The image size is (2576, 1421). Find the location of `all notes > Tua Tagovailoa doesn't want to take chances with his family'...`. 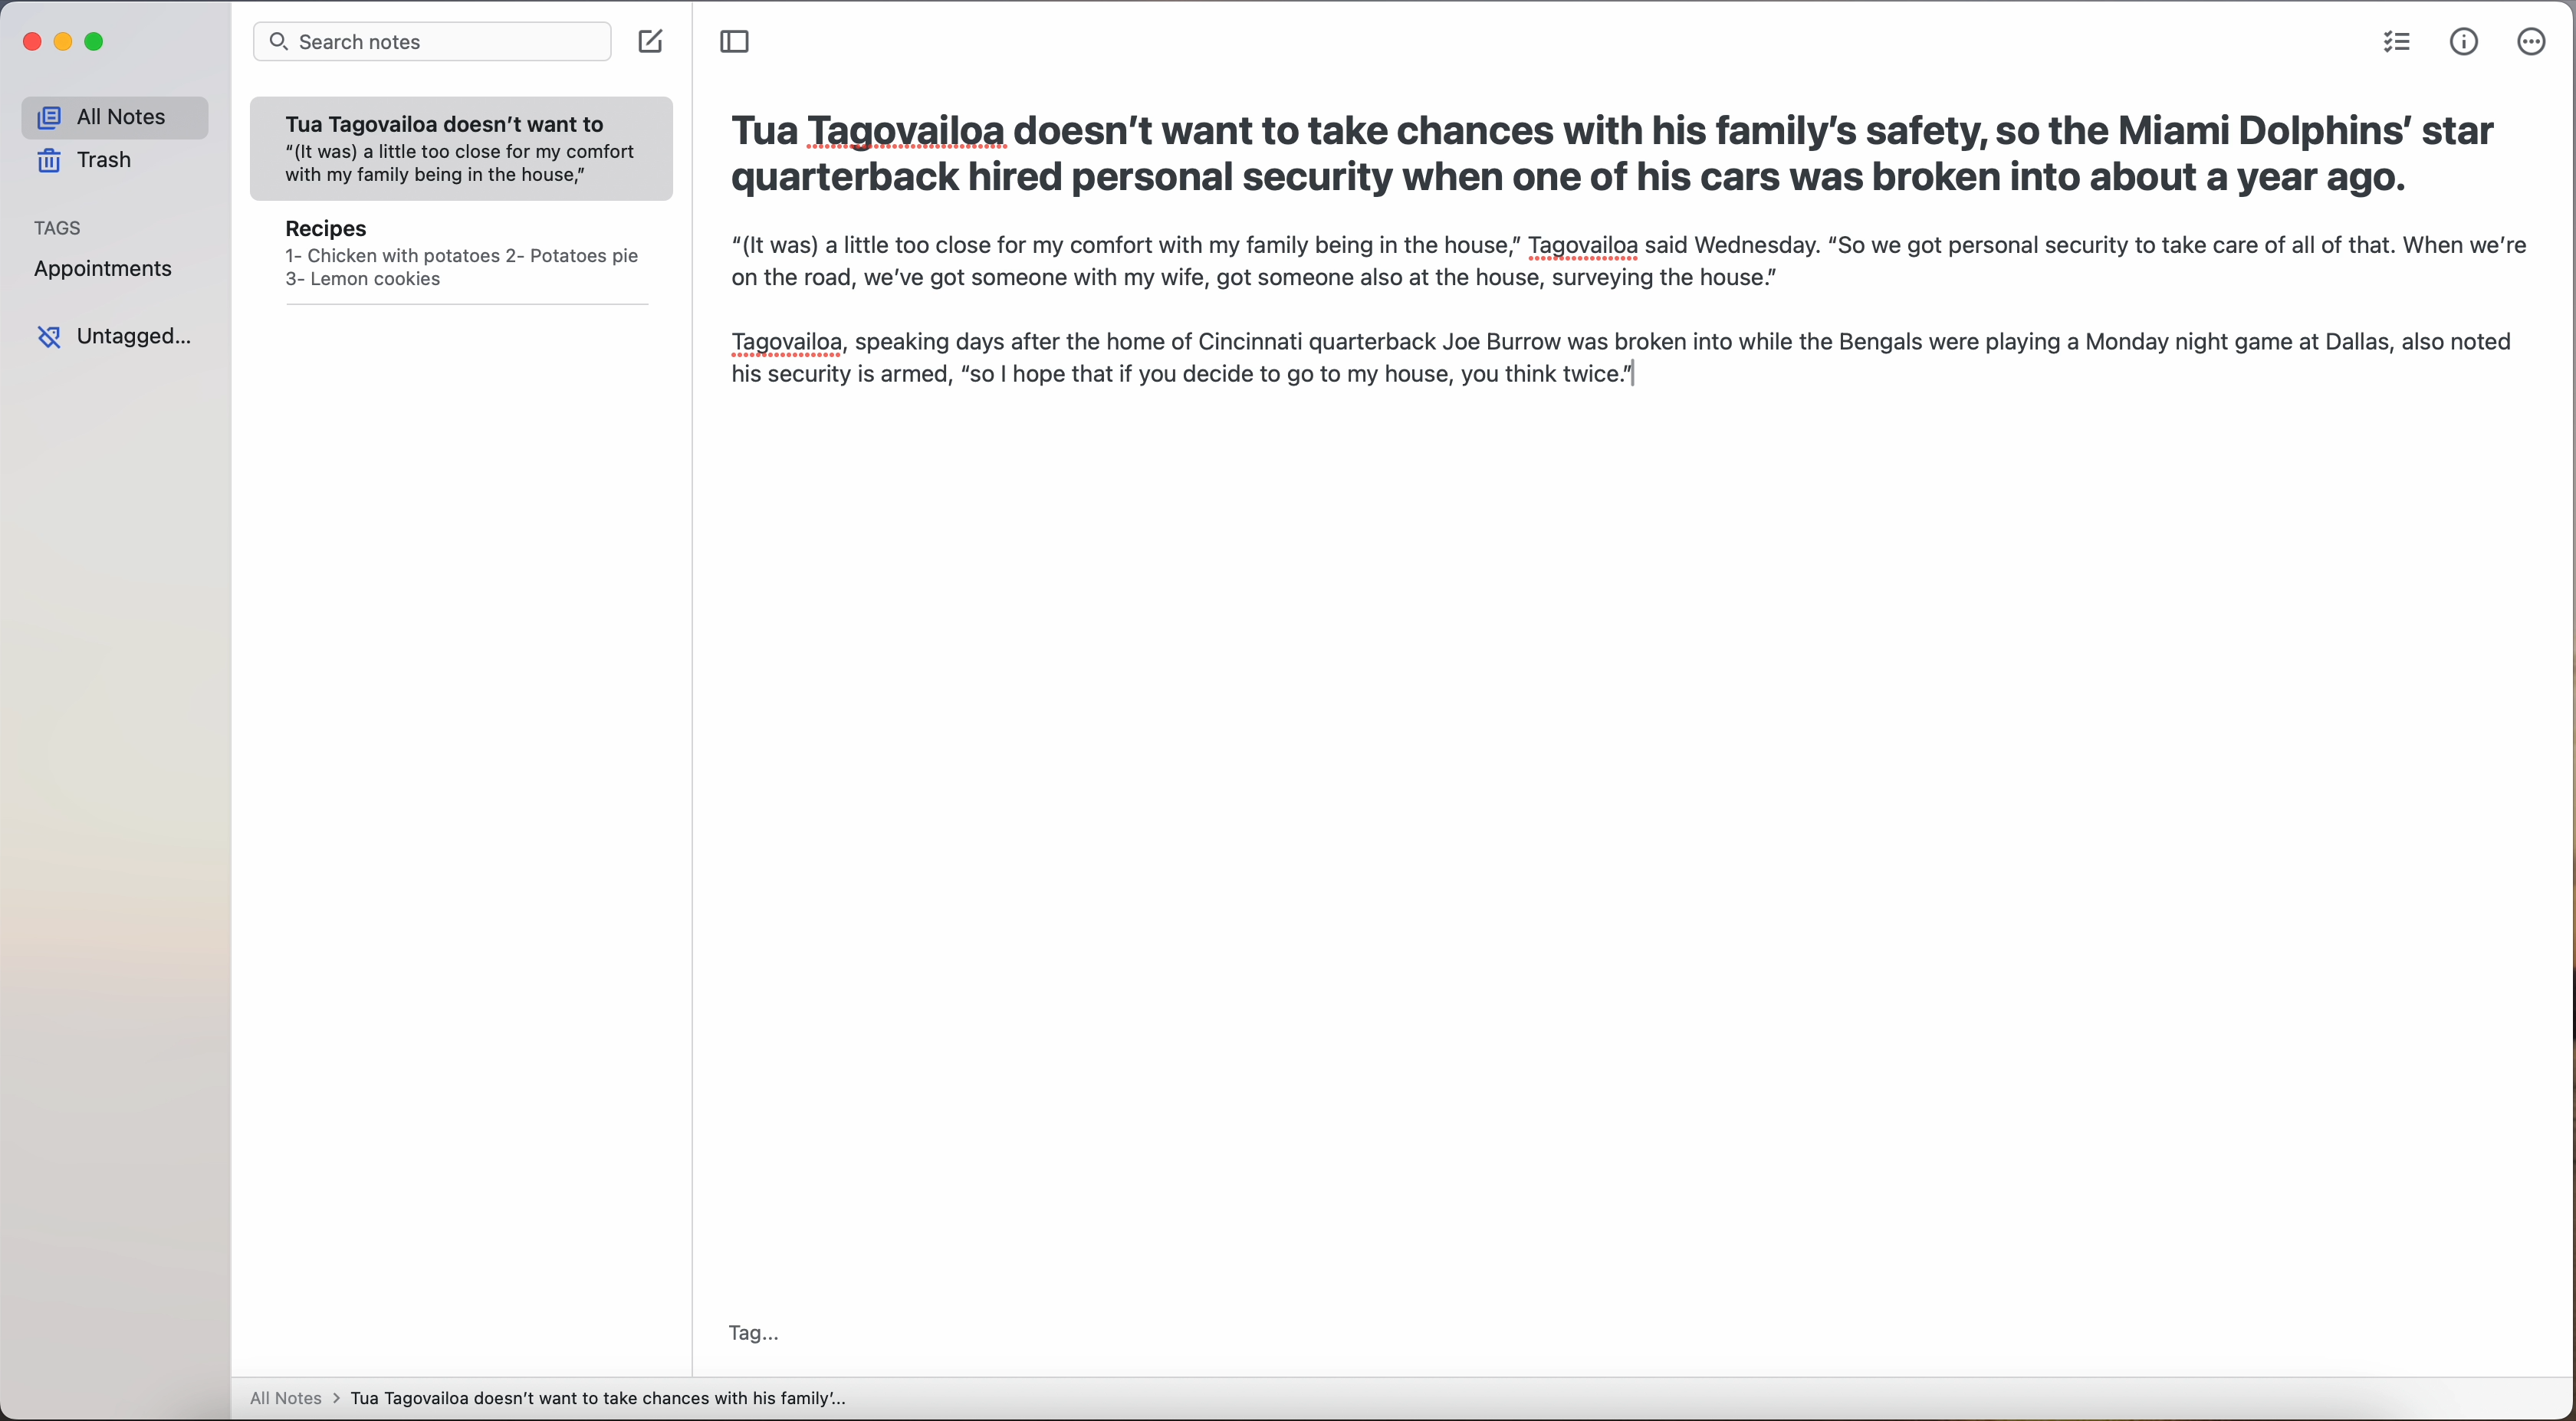

all notes > Tua Tagovailoa doesn't want to take chances with his family'... is located at coordinates (550, 1400).